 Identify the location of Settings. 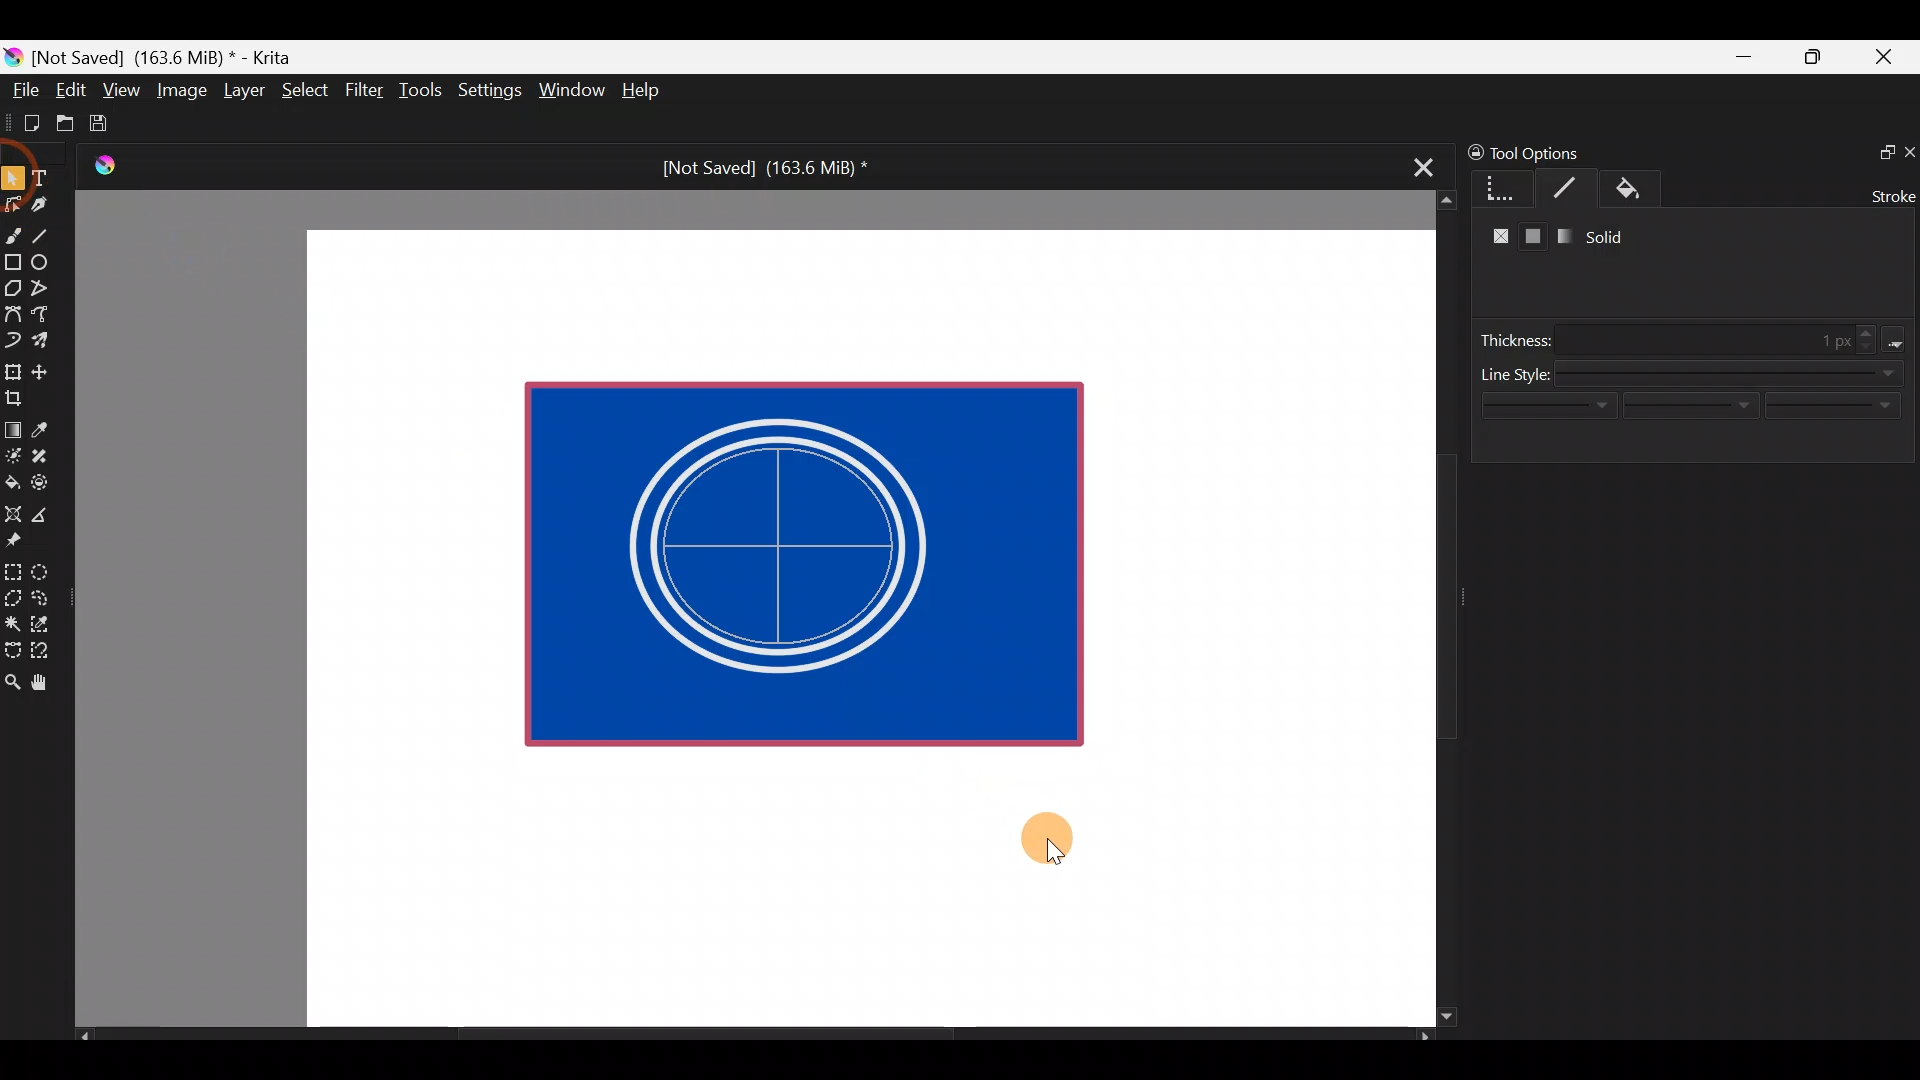
(492, 94).